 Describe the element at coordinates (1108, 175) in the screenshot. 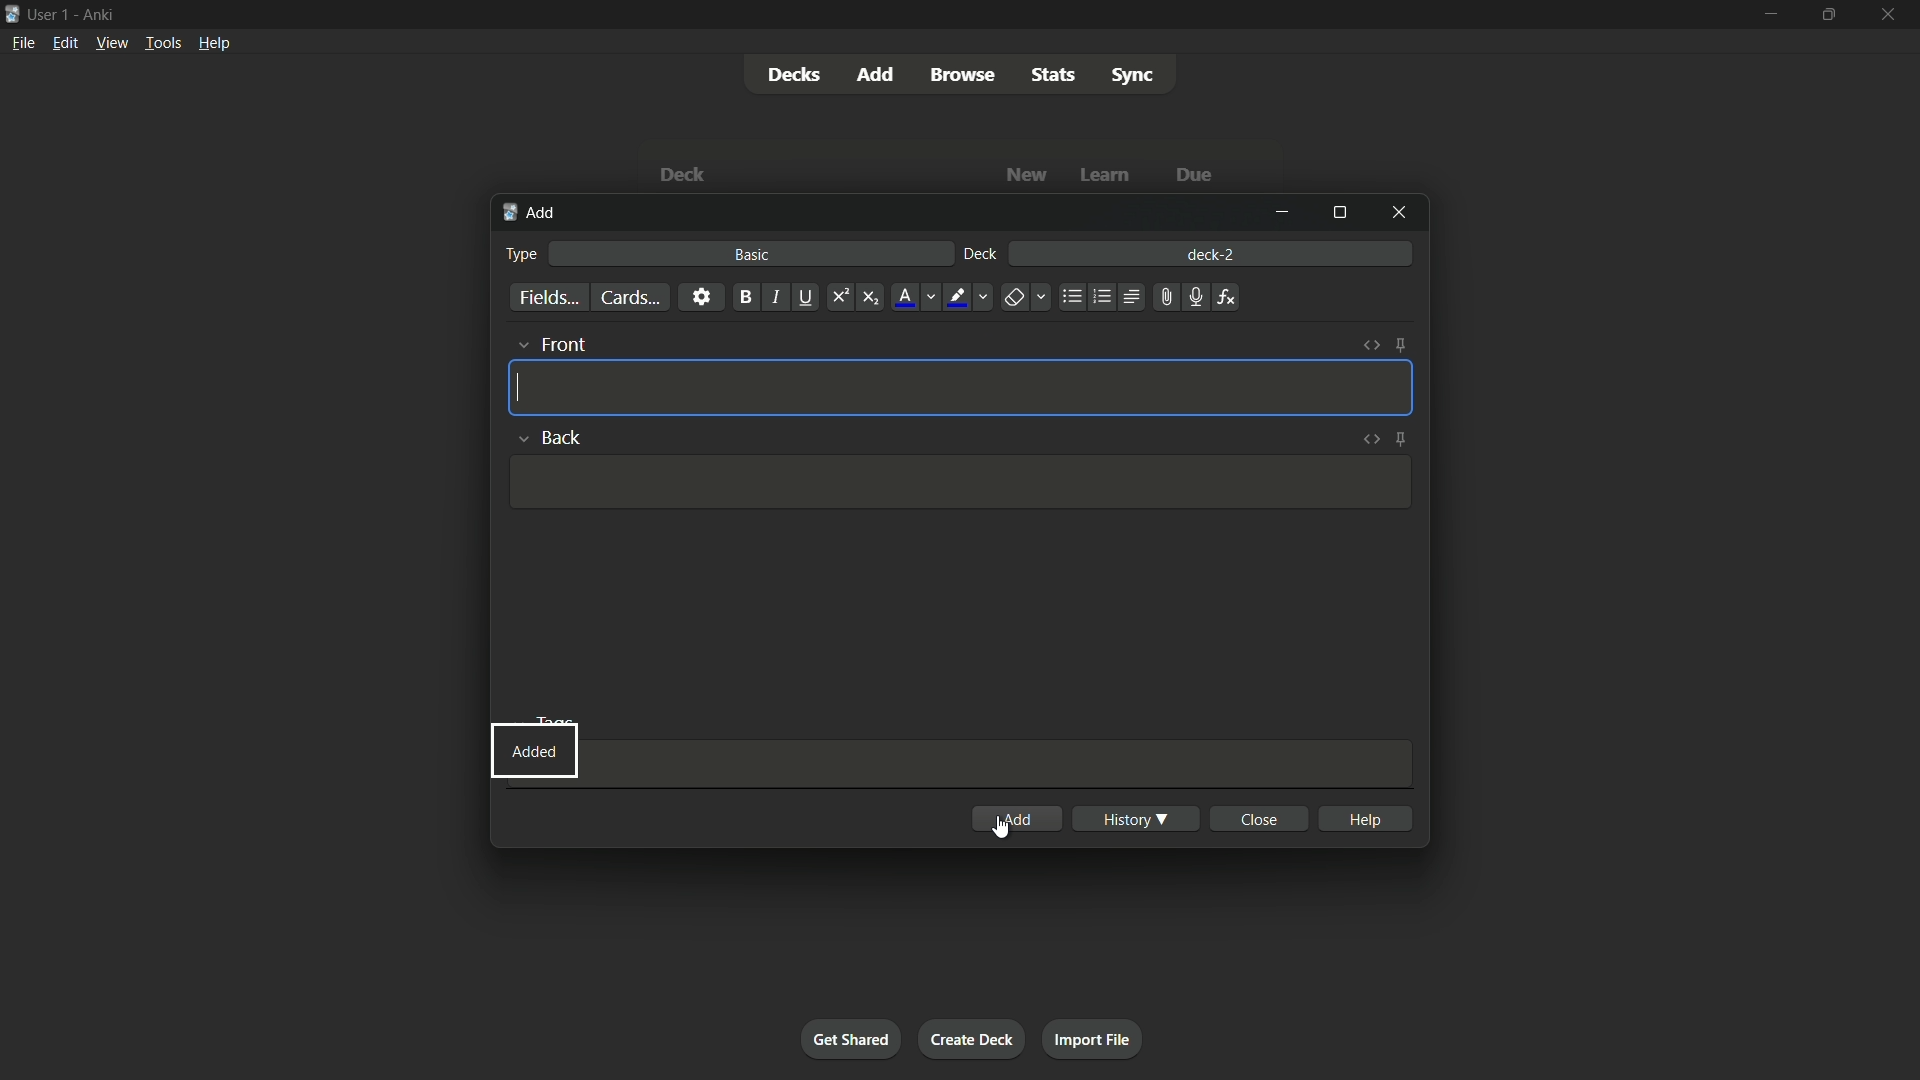

I see `learn` at that location.